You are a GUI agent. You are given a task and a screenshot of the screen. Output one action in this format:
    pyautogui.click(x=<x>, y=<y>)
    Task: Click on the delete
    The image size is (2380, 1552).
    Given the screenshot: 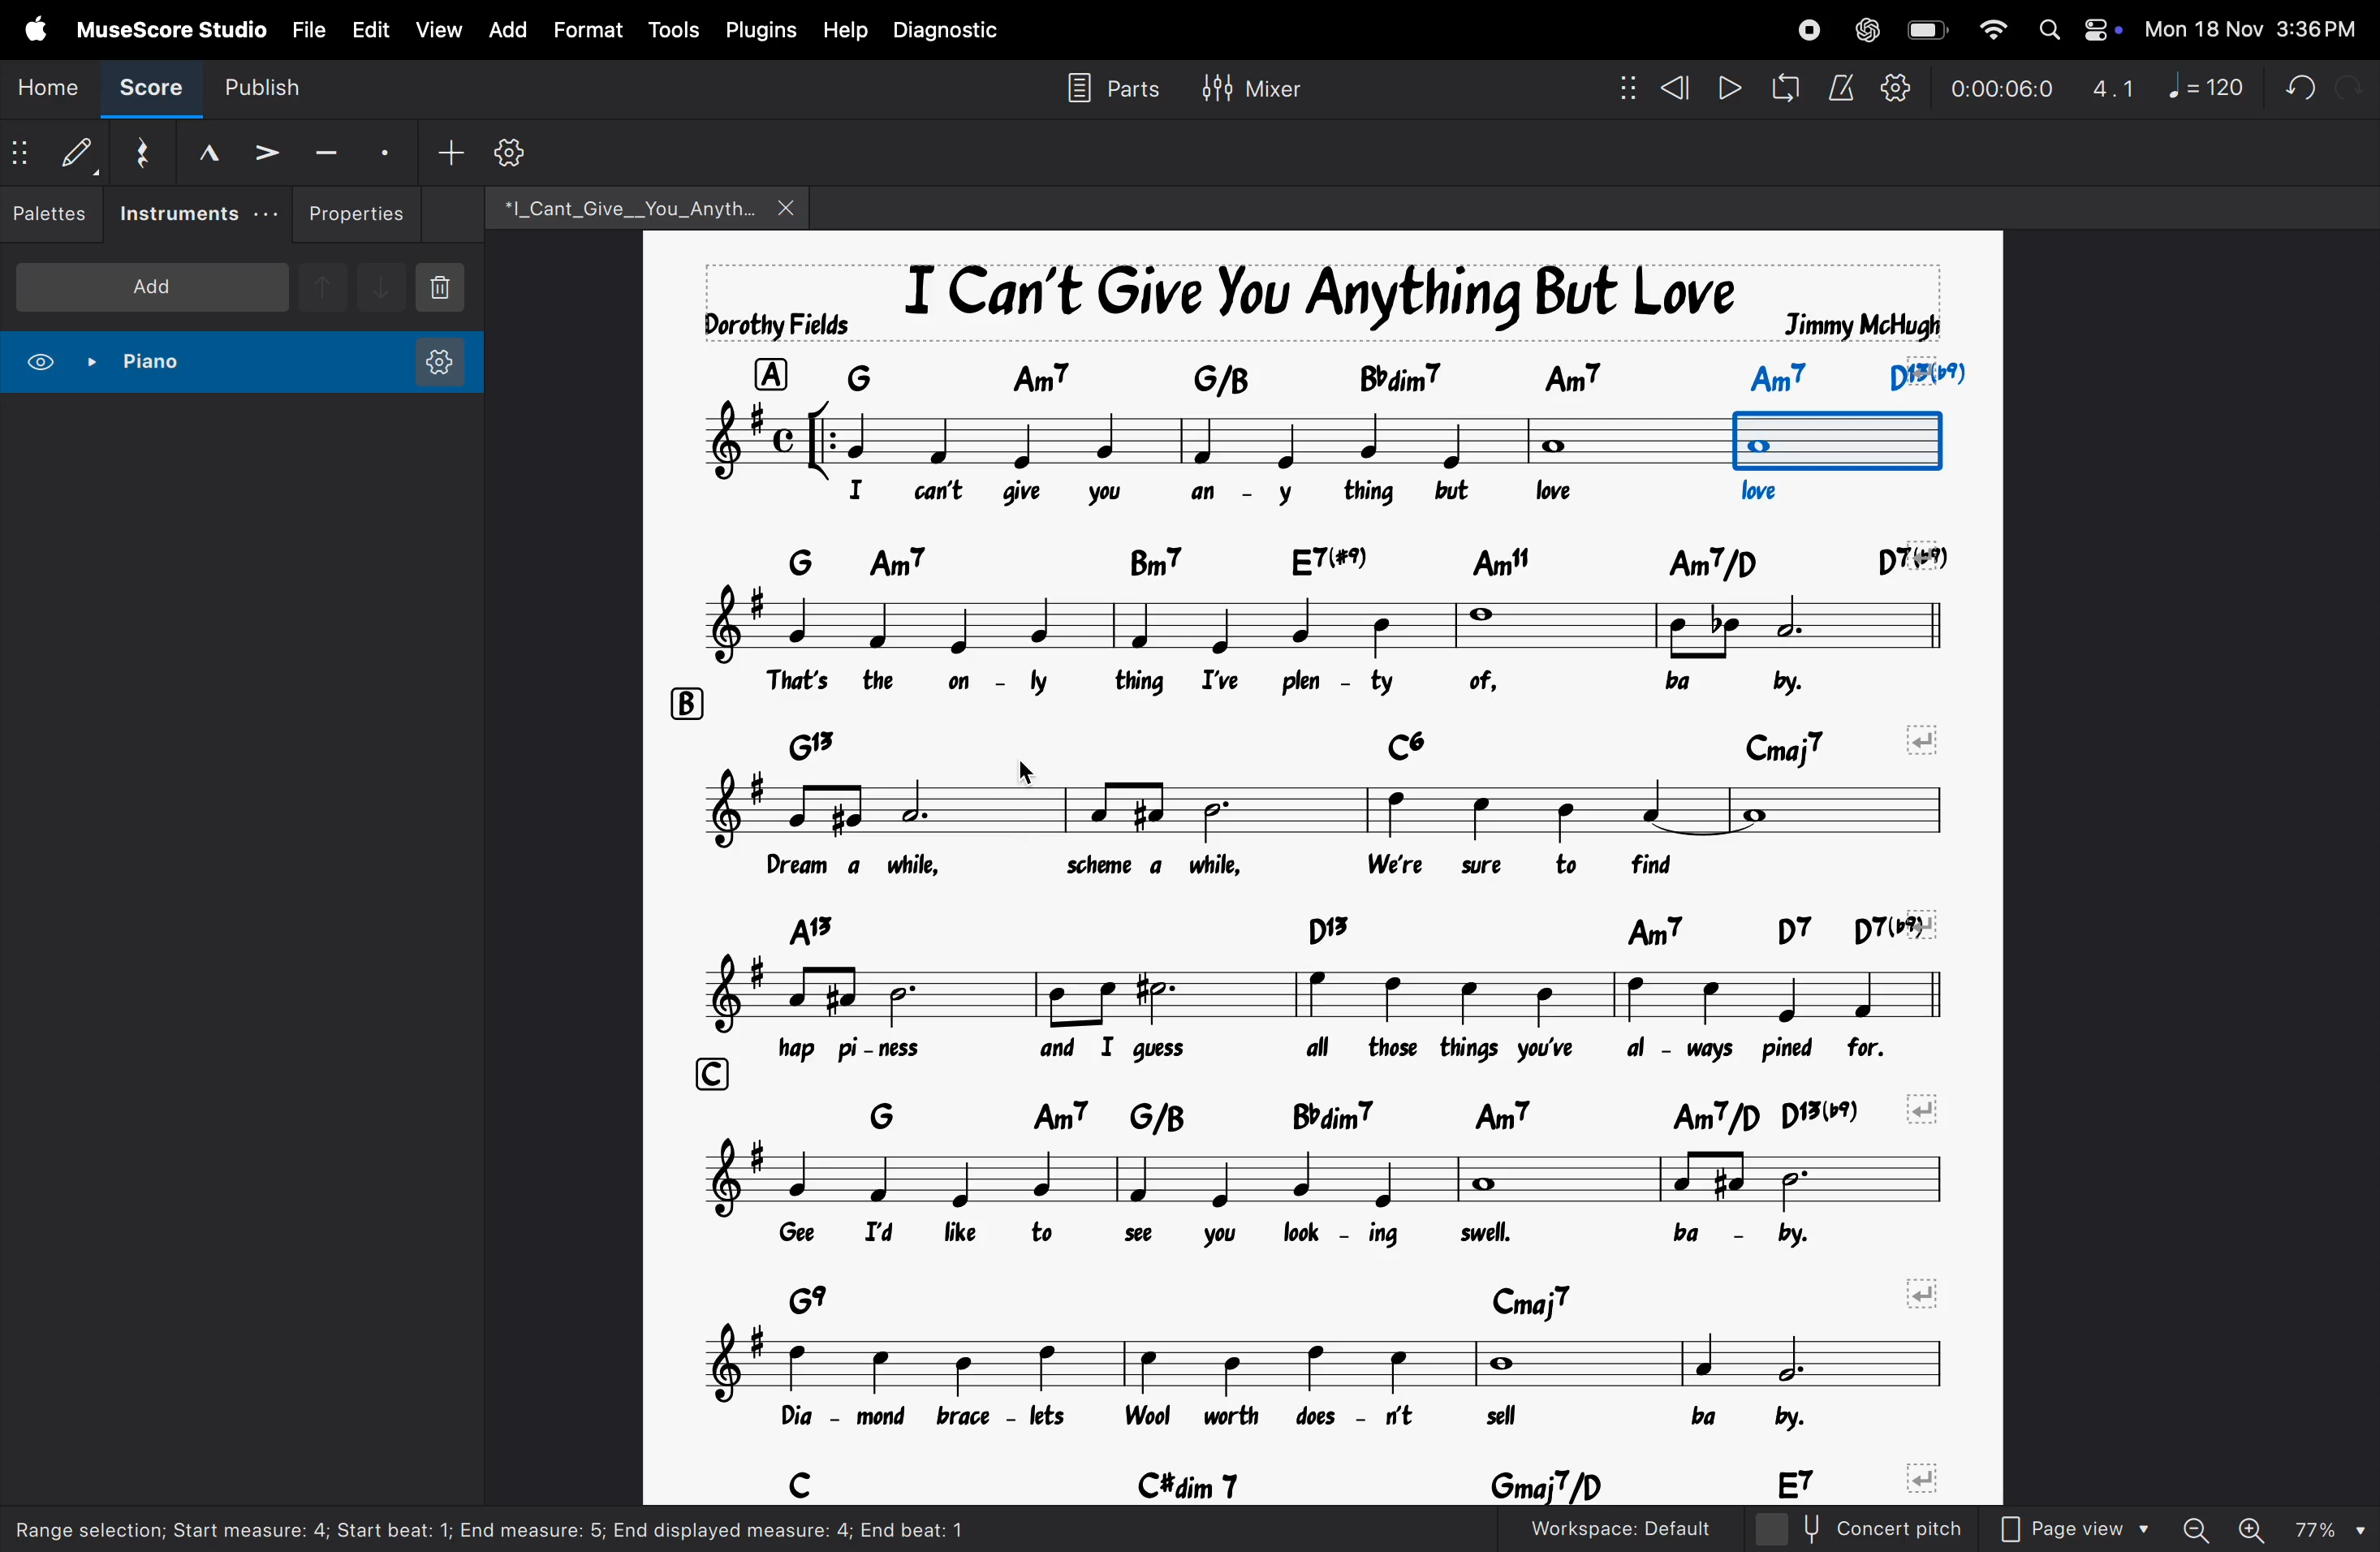 What is the action you would take?
    pyautogui.click(x=445, y=290)
    